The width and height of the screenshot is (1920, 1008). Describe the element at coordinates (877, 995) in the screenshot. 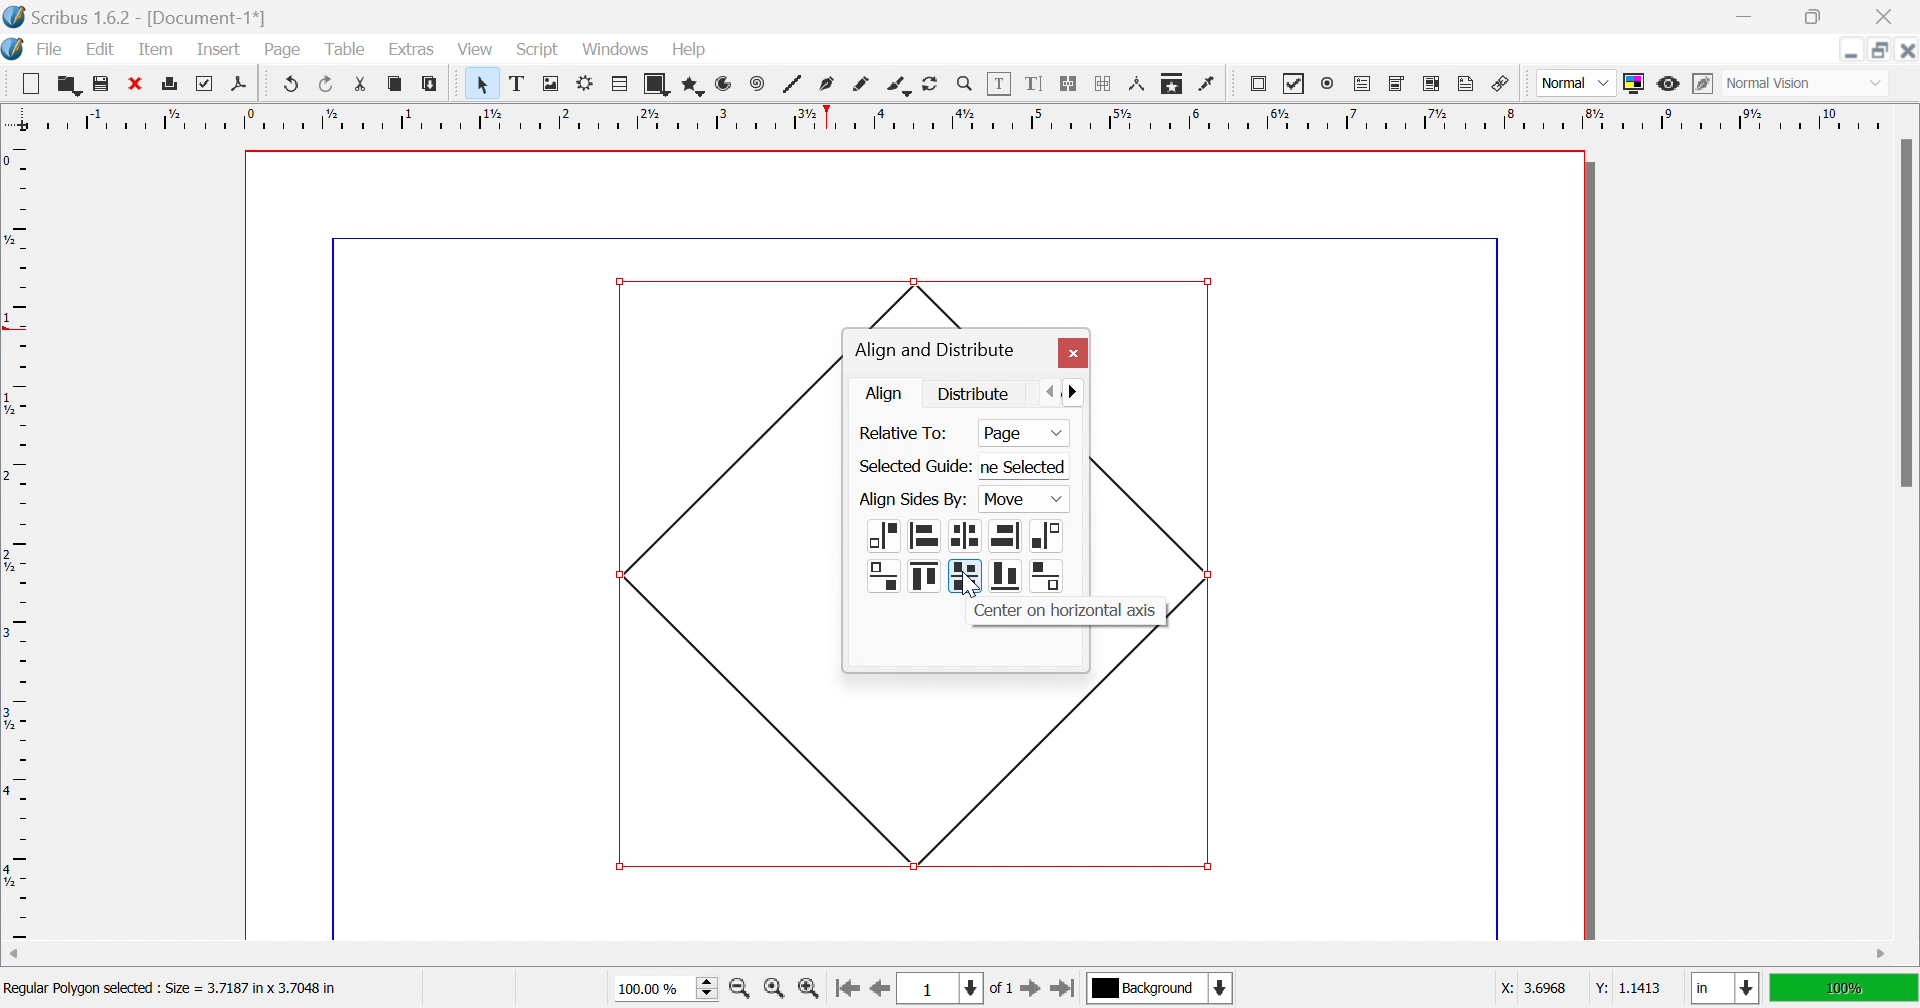

I see `Go to the previous page` at that location.